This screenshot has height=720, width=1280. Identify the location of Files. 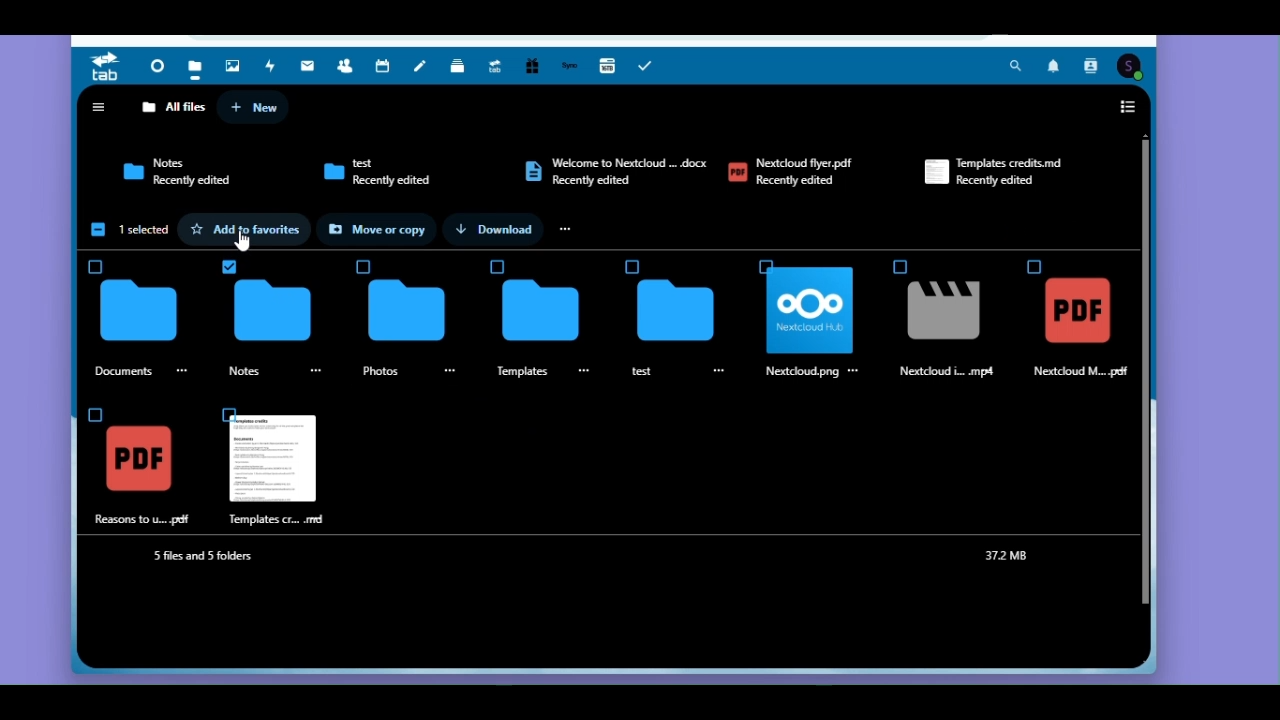
(196, 68).